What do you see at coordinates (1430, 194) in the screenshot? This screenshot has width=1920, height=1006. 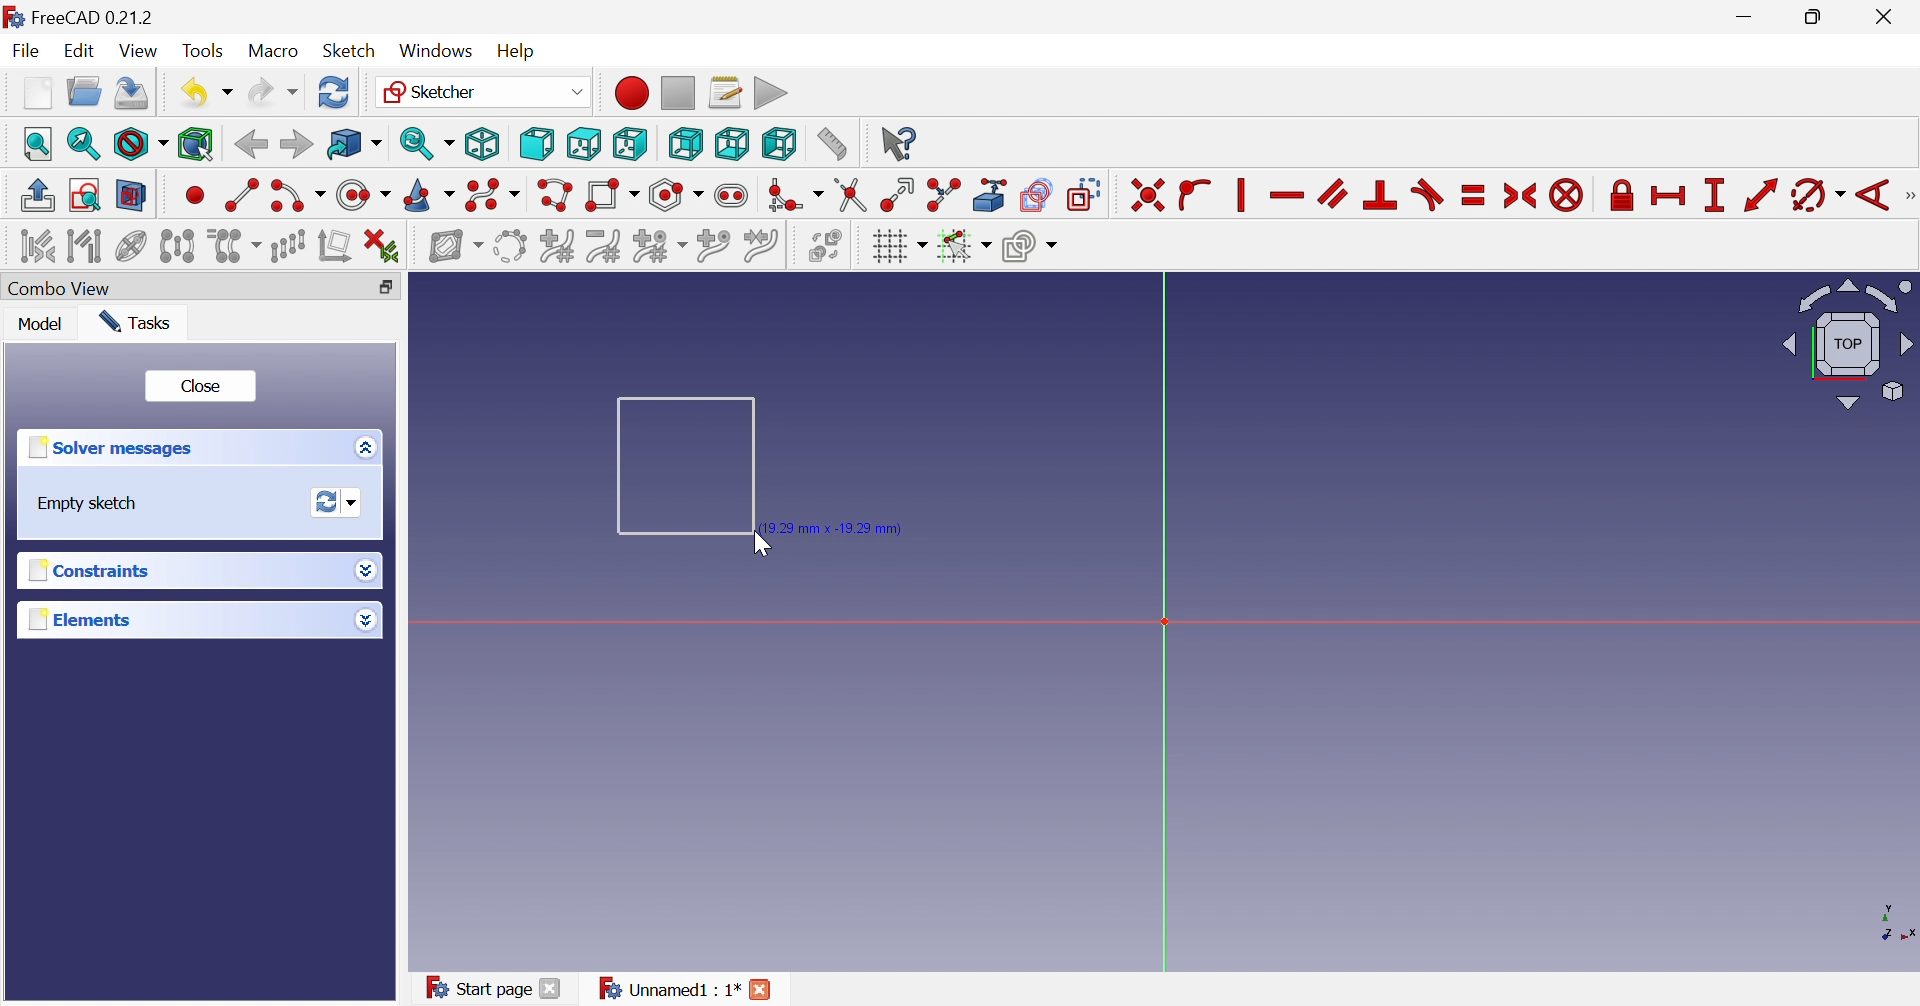 I see `Constrain tangent` at bounding box center [1430, 194].